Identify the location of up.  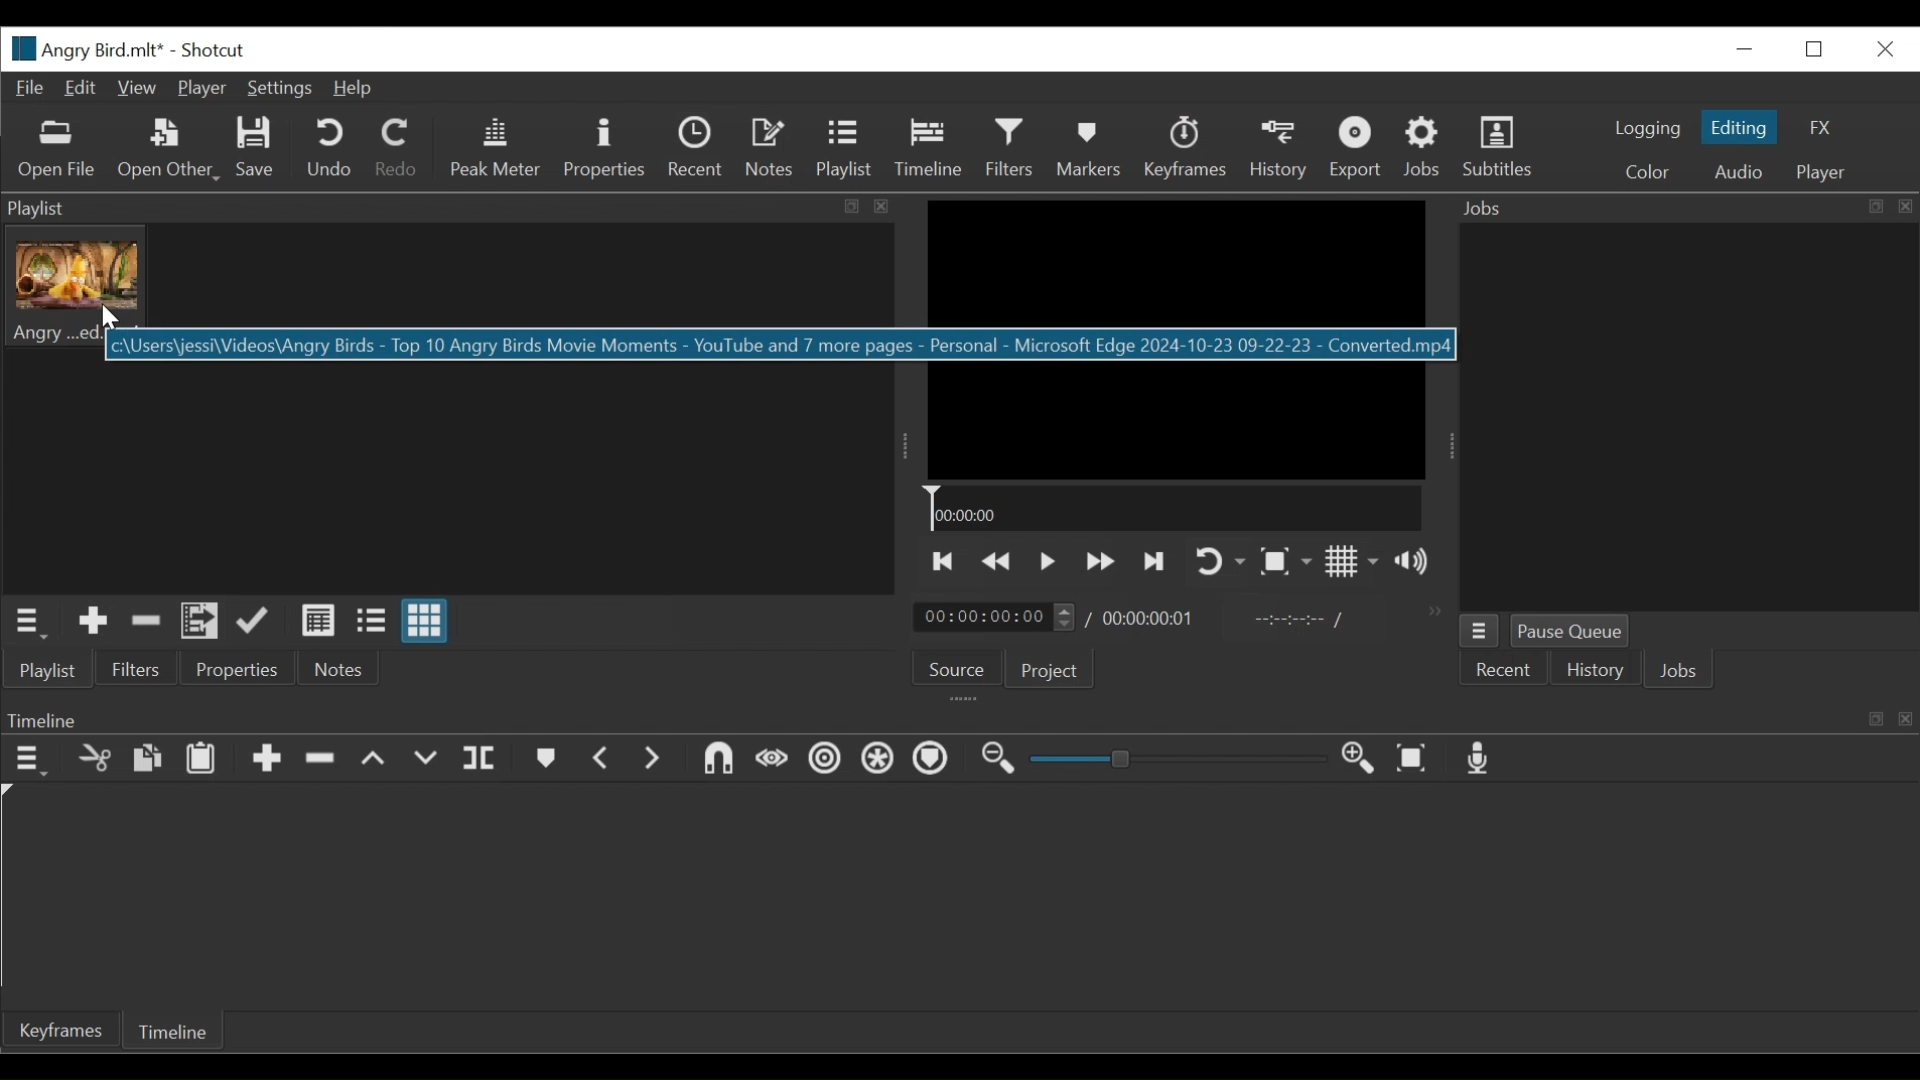
(381, 760).